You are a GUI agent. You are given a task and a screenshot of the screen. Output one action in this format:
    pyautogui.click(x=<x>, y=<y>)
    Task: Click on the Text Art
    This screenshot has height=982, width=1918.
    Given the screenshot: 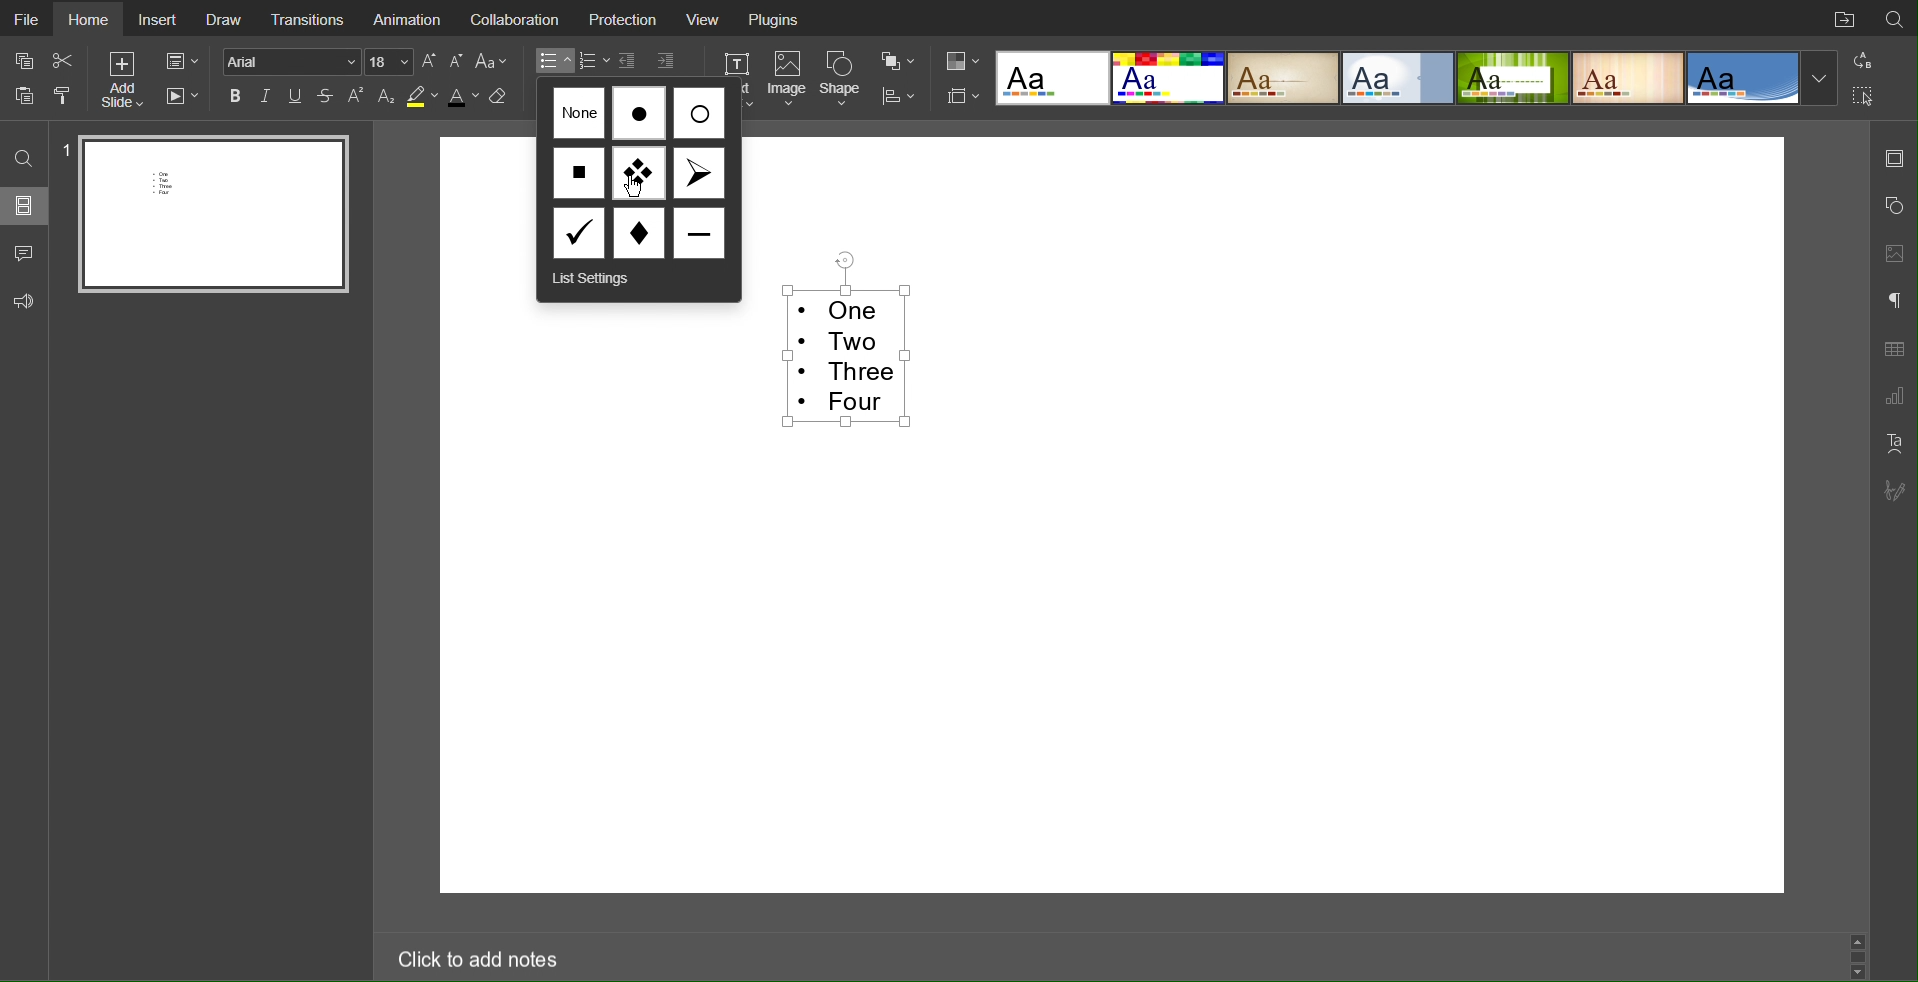 What is the action you would take?
    pyautogui.click(x=1893, y=442)
    